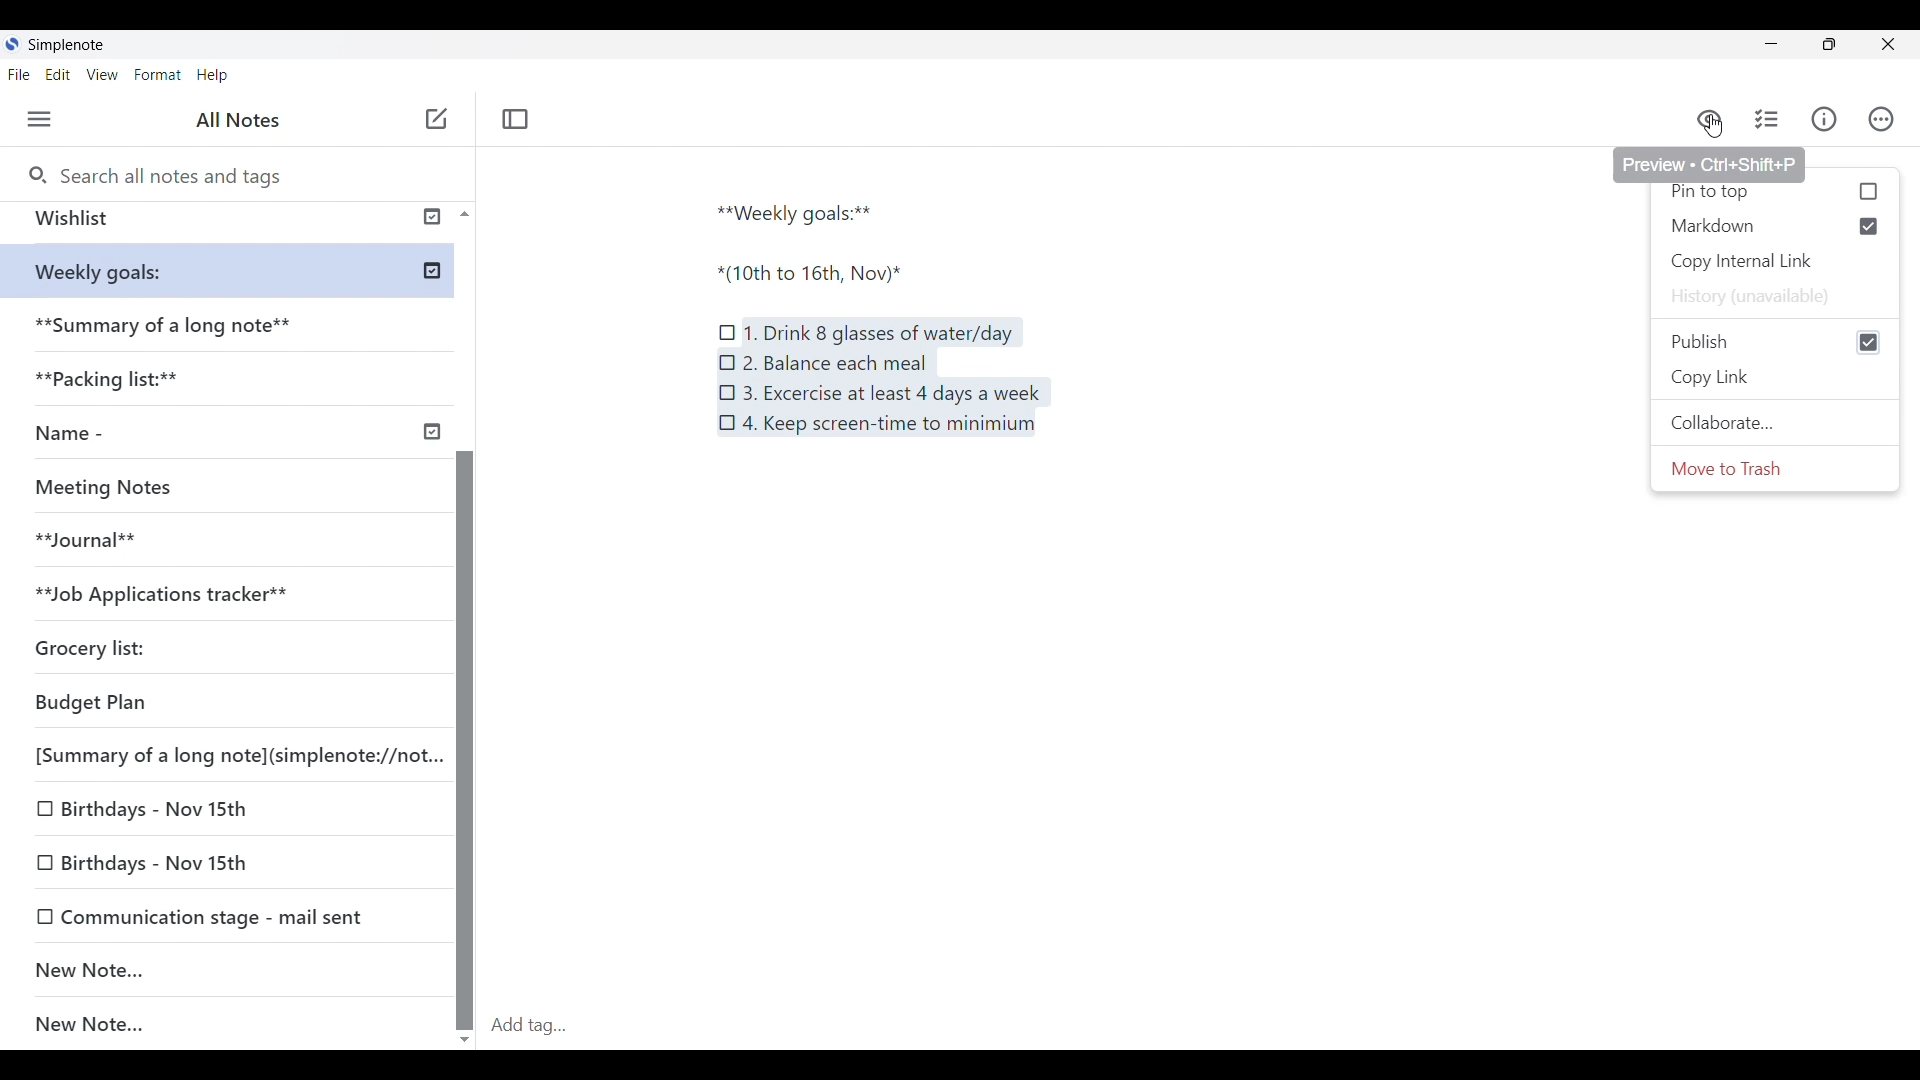  What do you see at coordinates (1781, 225) in the screenshot?
I see `markdown` at bounding box center [1781, 225].